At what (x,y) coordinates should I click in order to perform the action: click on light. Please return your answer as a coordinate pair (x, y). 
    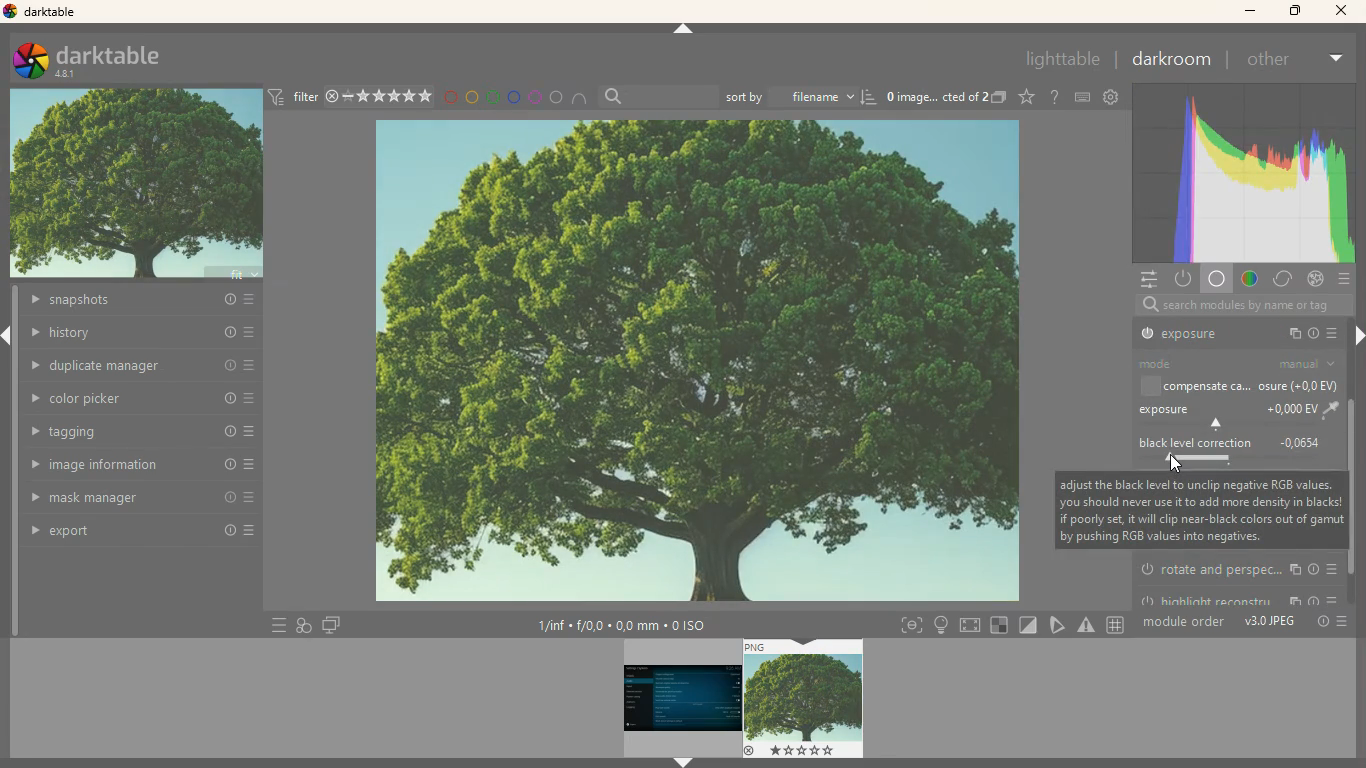
    Looking at the image, I should click on (943, 626).